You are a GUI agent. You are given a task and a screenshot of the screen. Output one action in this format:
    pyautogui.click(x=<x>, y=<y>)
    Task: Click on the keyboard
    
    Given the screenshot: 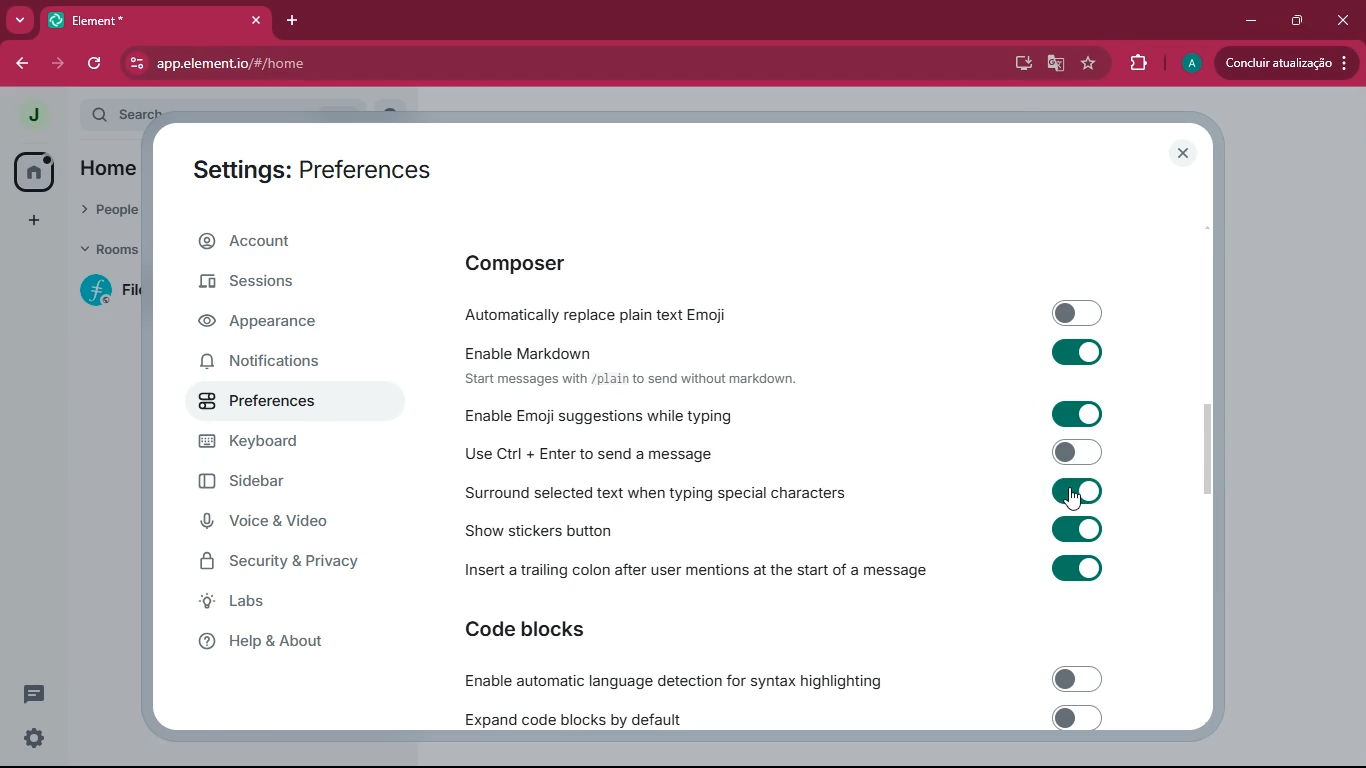 What is the action you would take?
    pyautogui.click(x=271, y=442)
    